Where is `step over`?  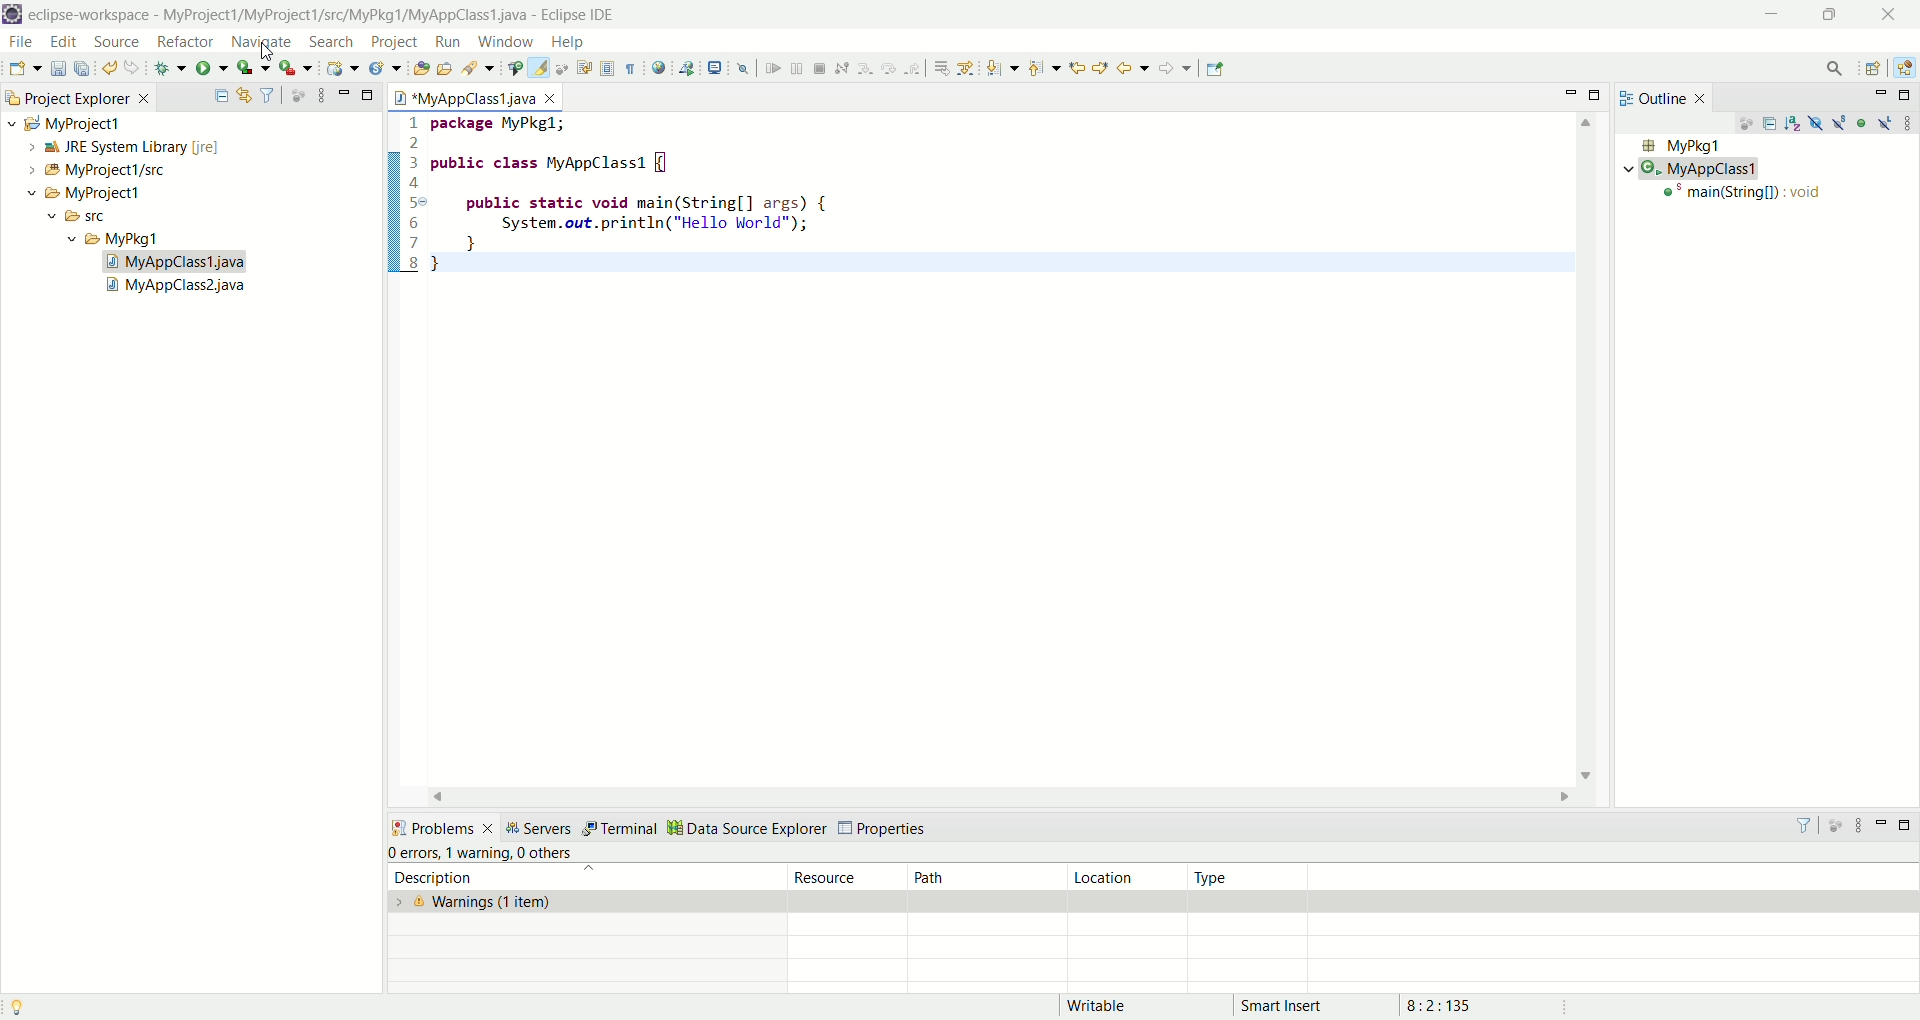 step over is located at coordinates (890, 70).